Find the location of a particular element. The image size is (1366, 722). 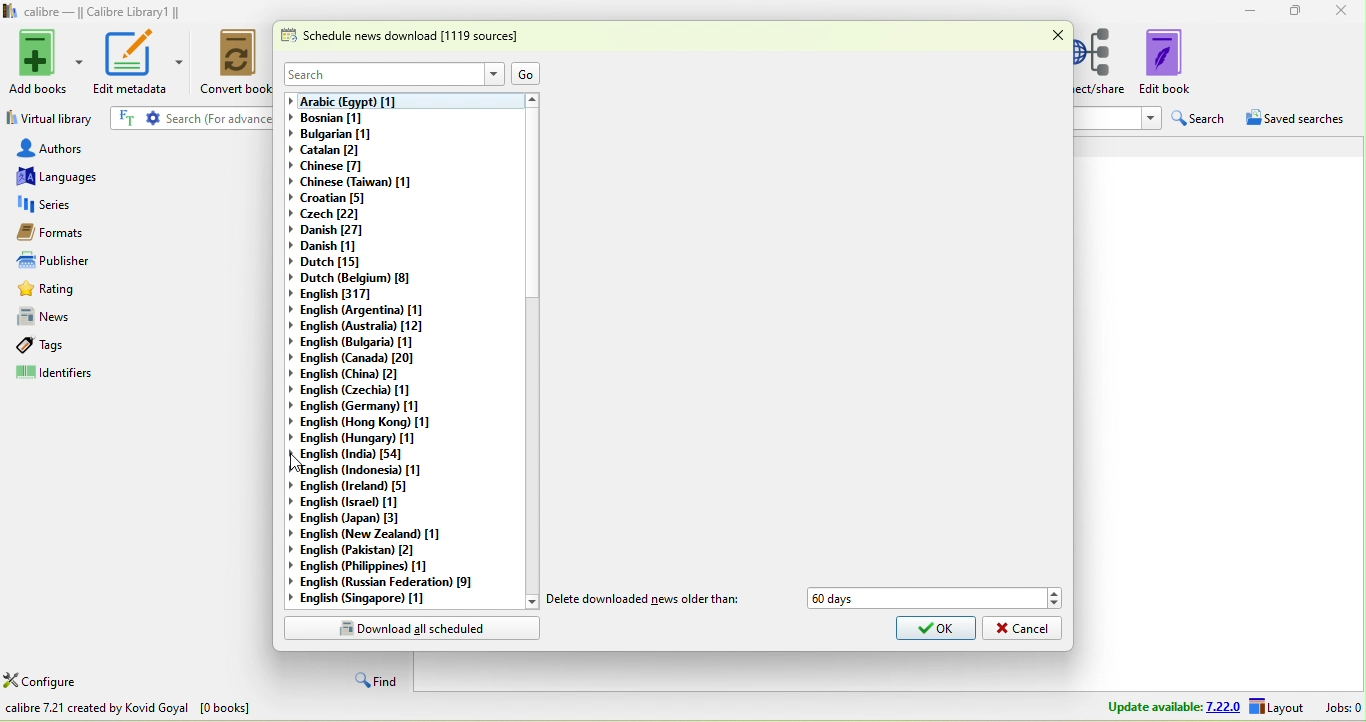

english (singapore)[1] is located at coordinates (391, 600).